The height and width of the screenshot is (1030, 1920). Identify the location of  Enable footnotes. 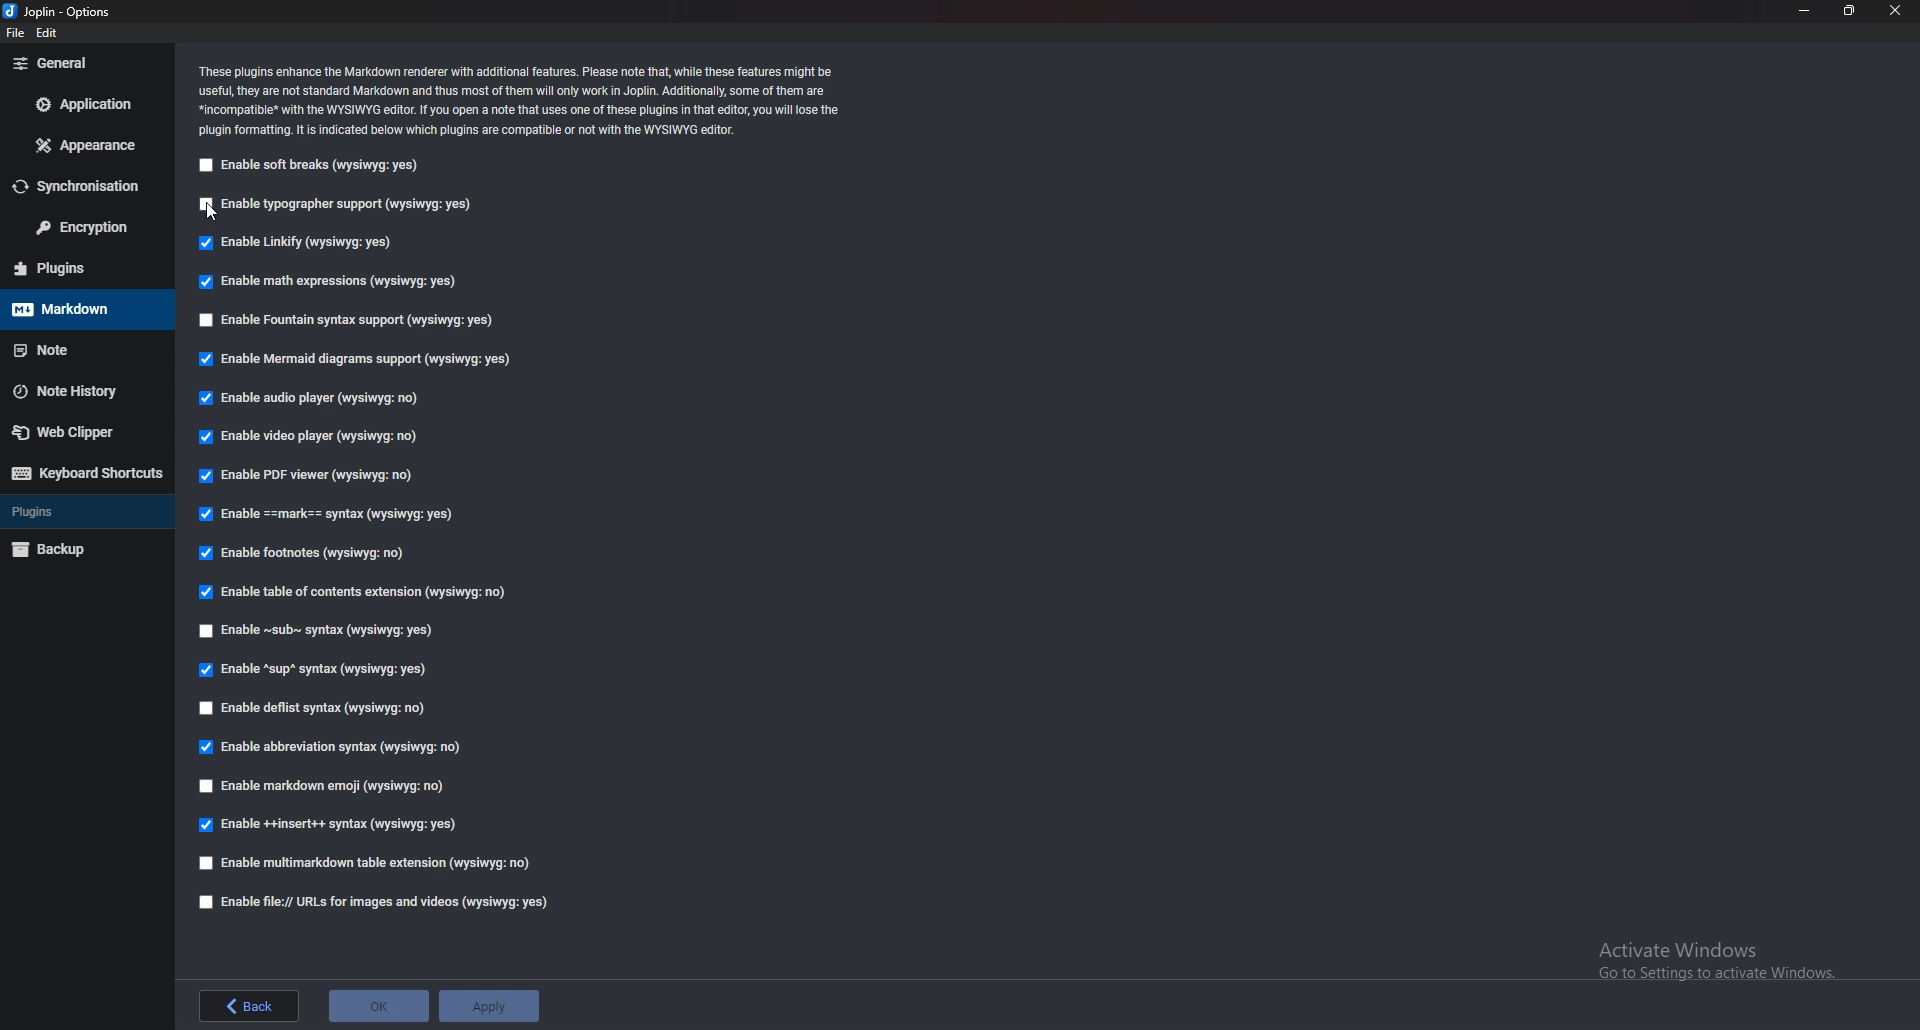
(307, 552).